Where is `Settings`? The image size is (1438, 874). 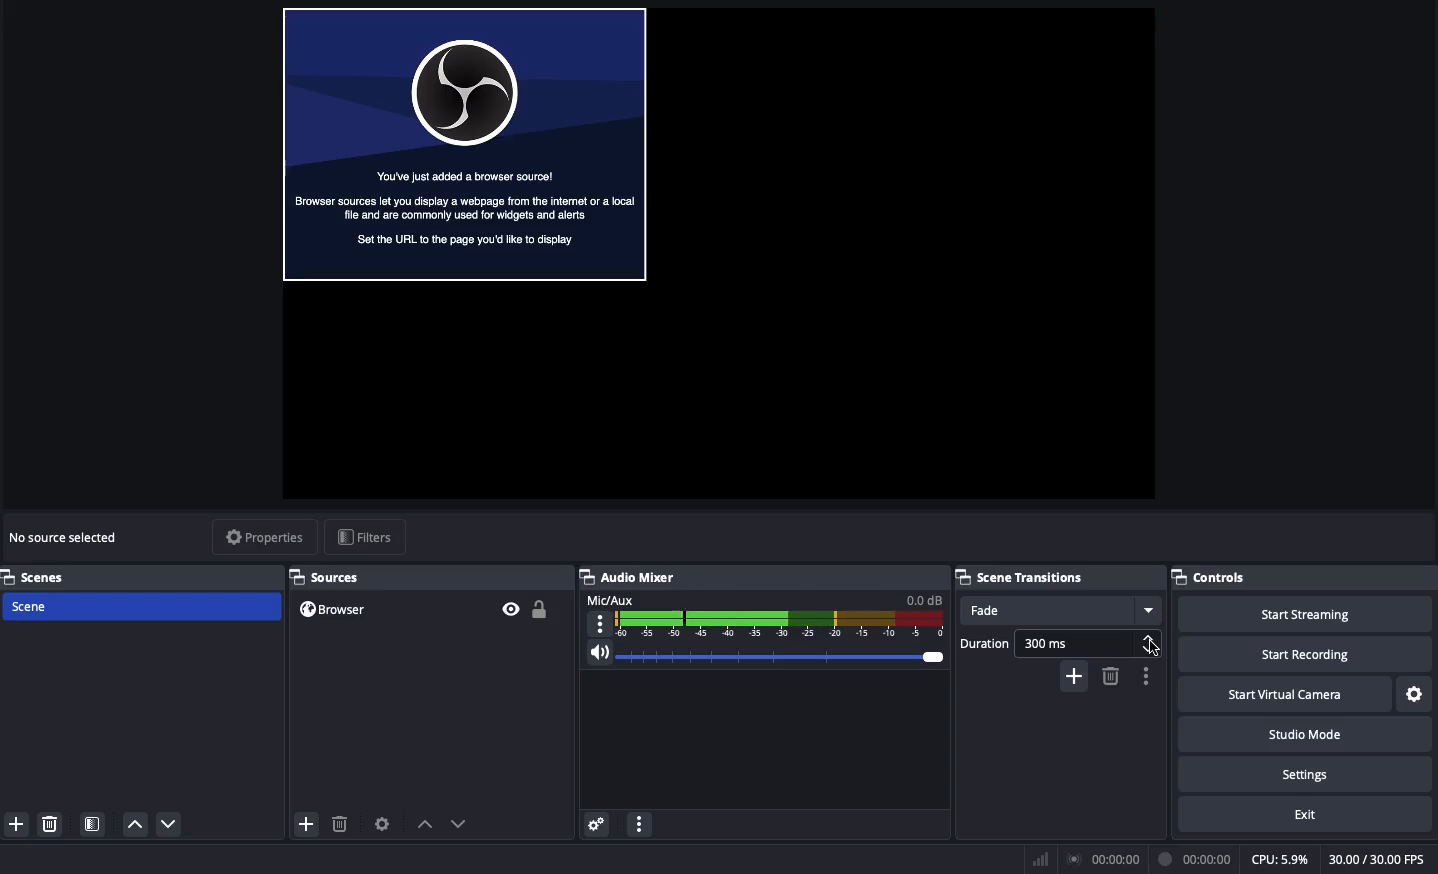
Settings is located at coordinates (1415, 694).